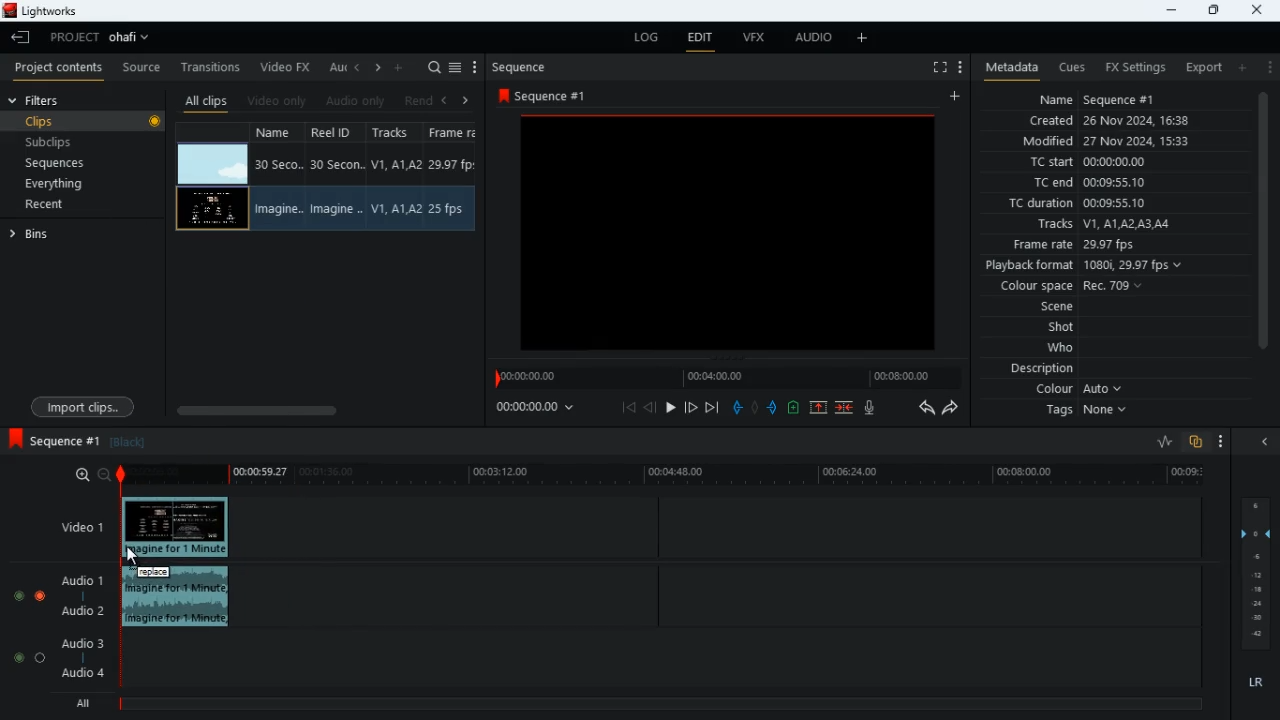 This screenshot has height=720, width=1280. Describe the element at coordinates (130, 443) in the screenshot. I see `black` at that location.